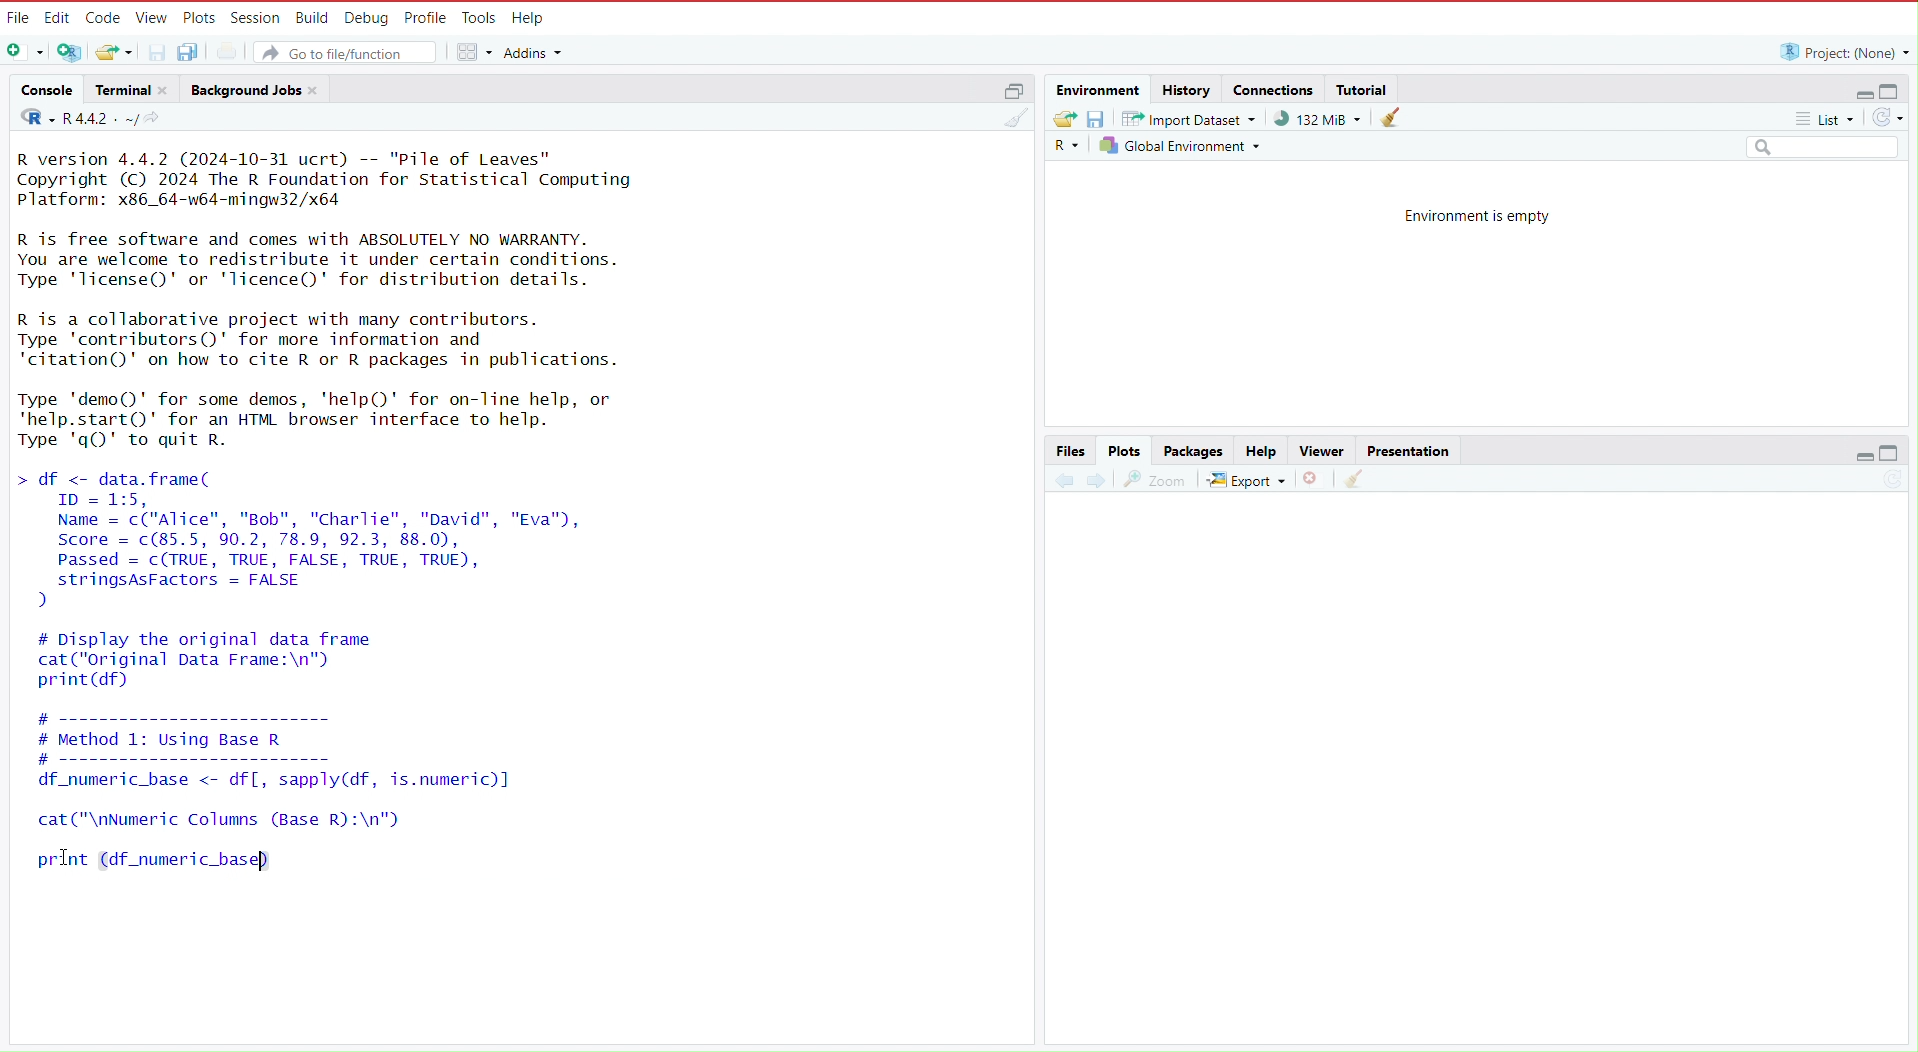 This screenshot has height=1052, width=1918. What do you see at coordinates (1383, 118) in the screenshot?
I see `clear objects from the workspace` at bounding box center [1383, 118].